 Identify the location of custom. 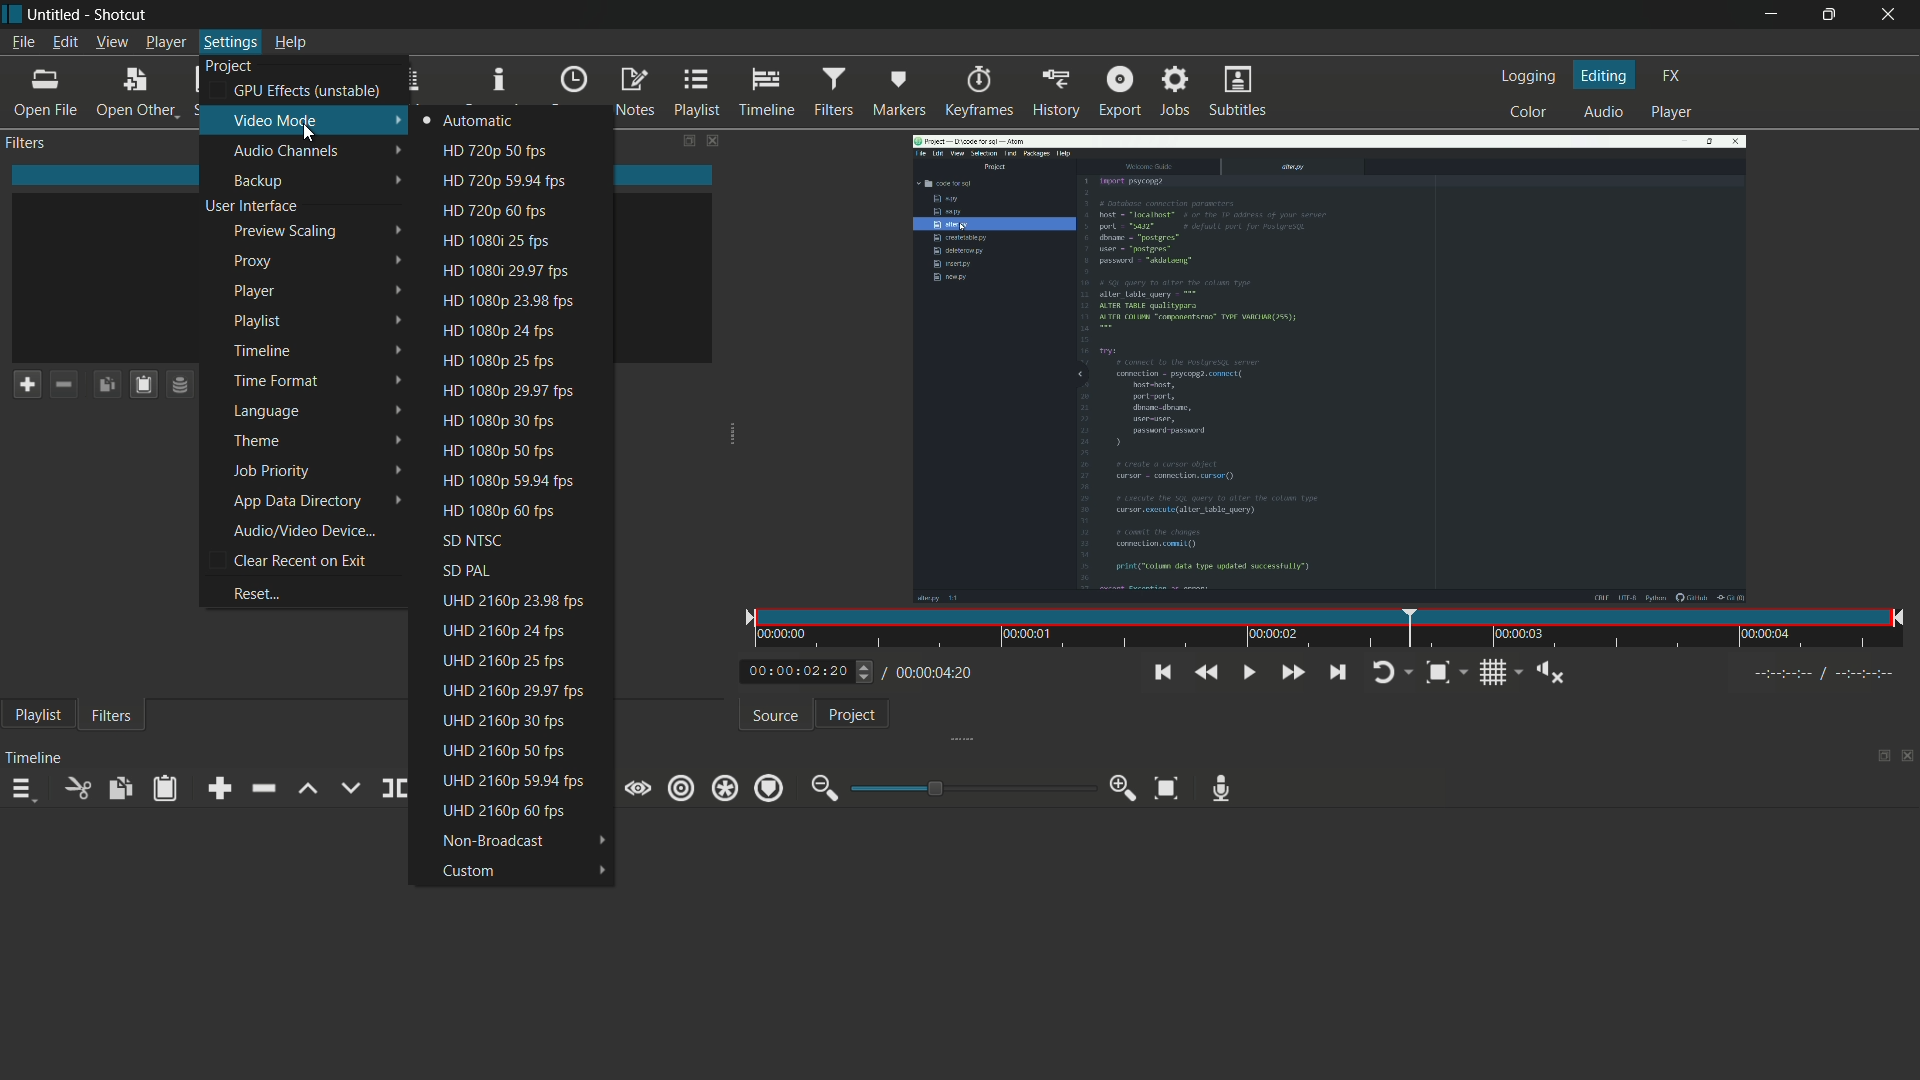
(520, 874).